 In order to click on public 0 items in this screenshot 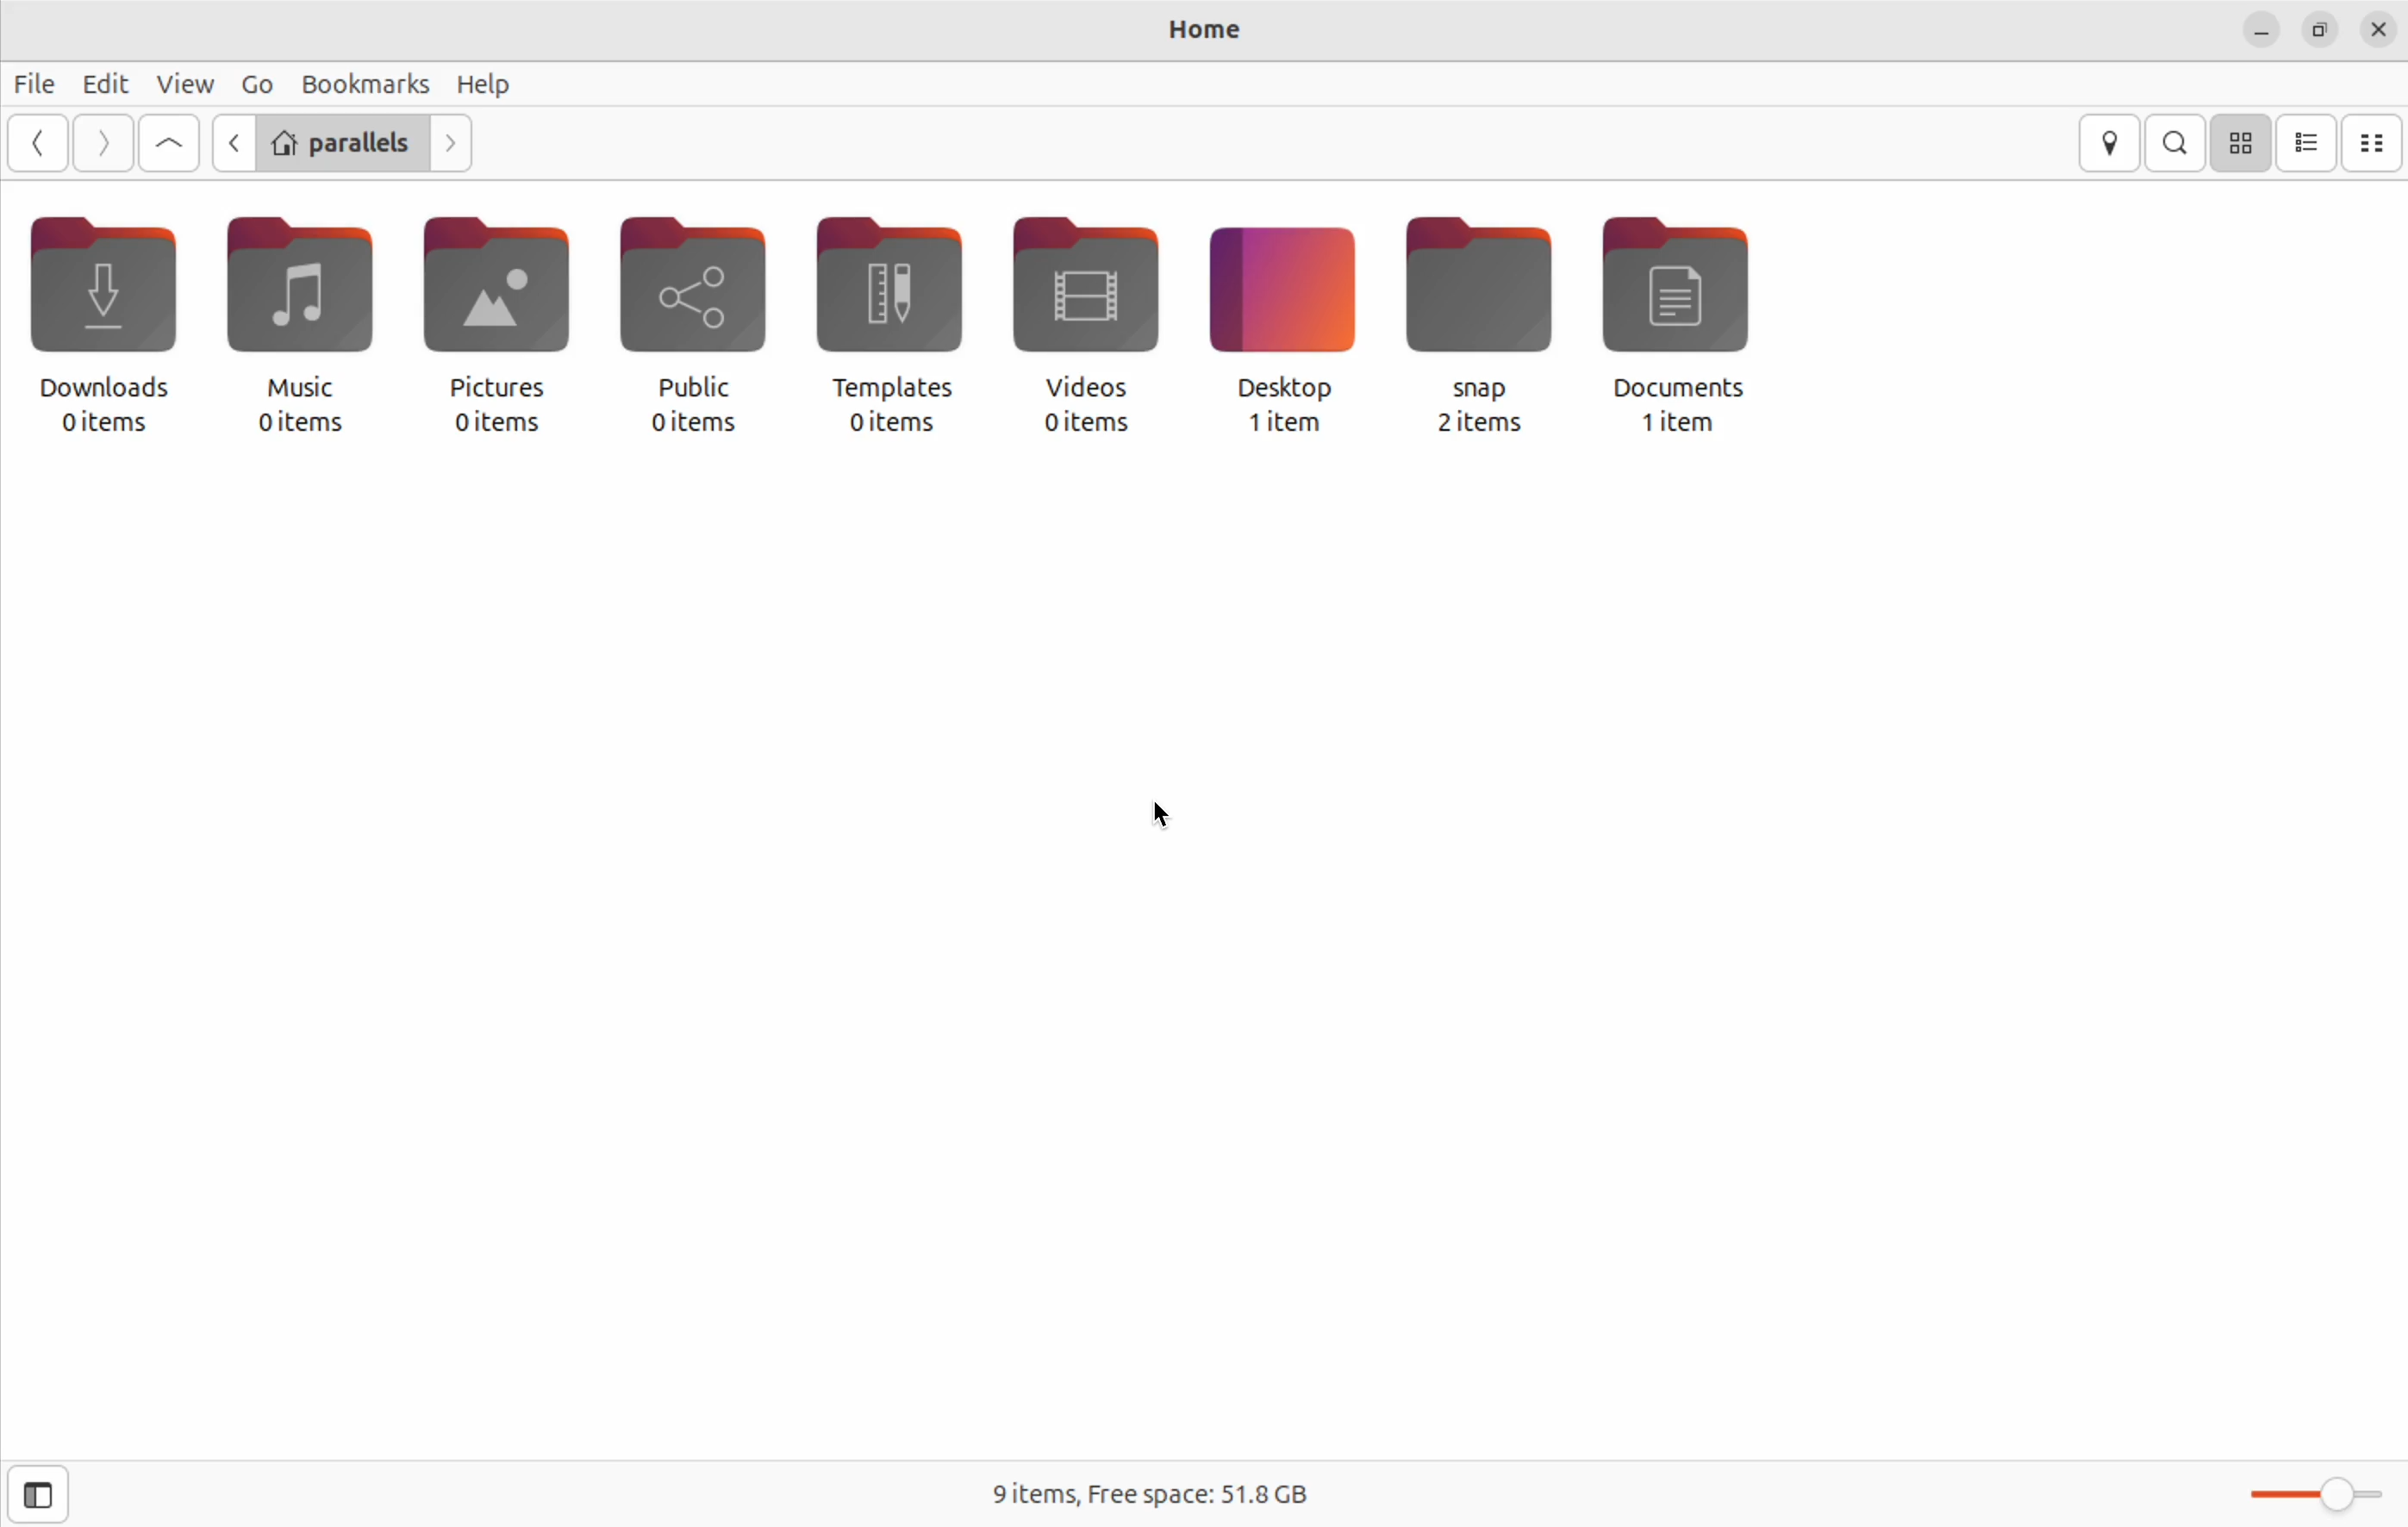, I will do `click(690, 327)`.